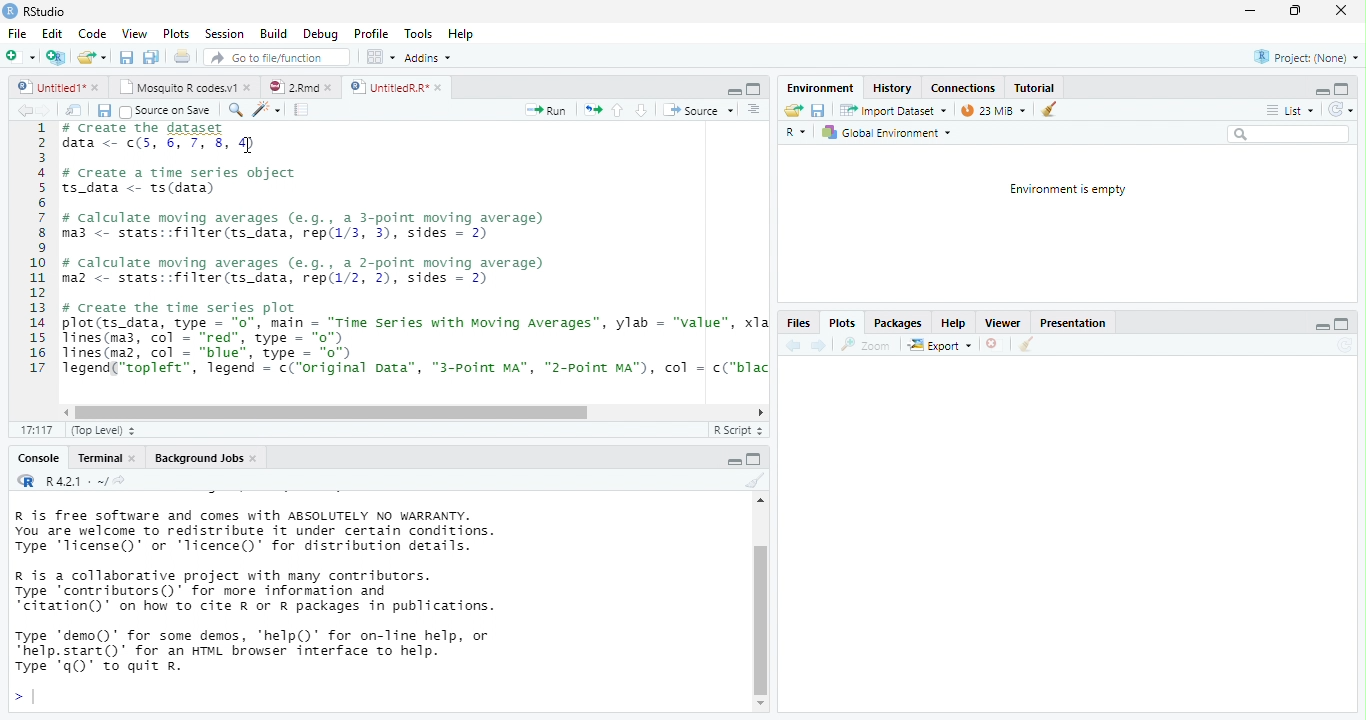 Image resolution: width=1366 pixels, height=720 pixels. What do you see at coordinates (371, 34) in the screenshot?
I see `Profile` at bounding box center [371, 34].